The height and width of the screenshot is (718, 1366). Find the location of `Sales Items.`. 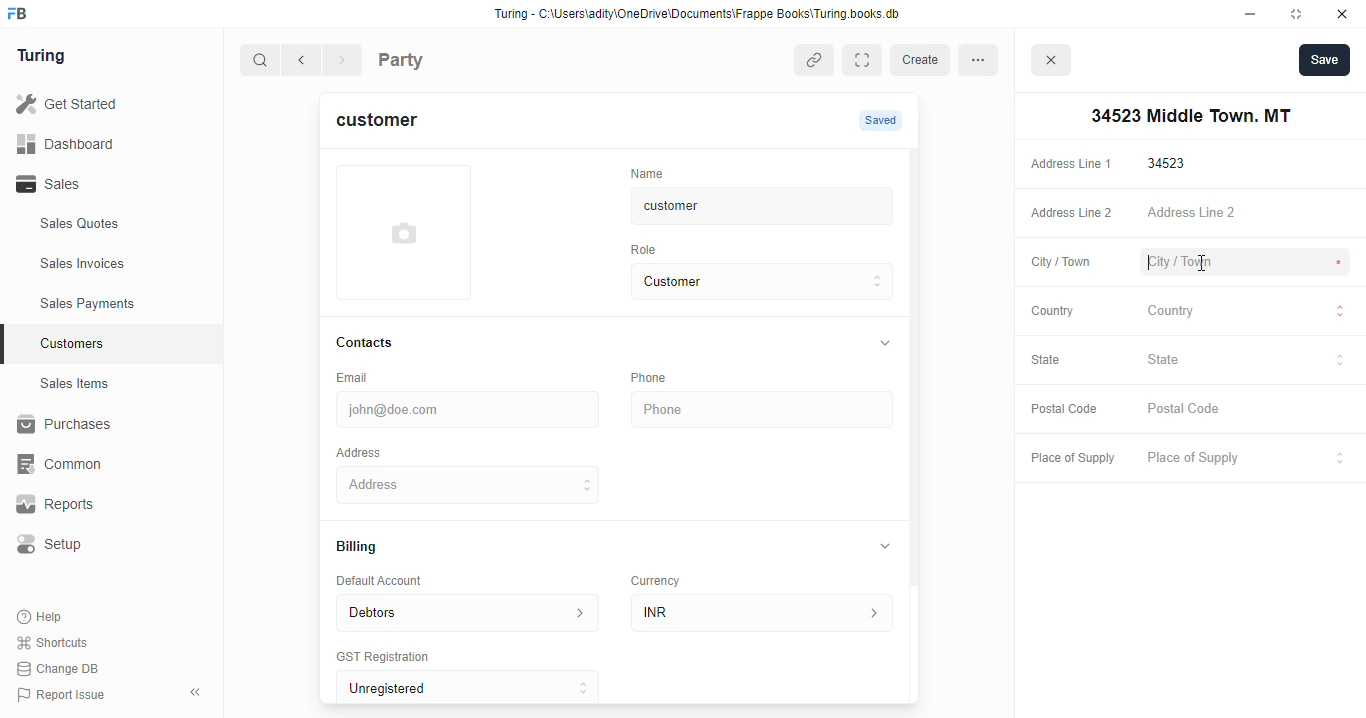

Sales Items. is located at coordinates (111, 384).